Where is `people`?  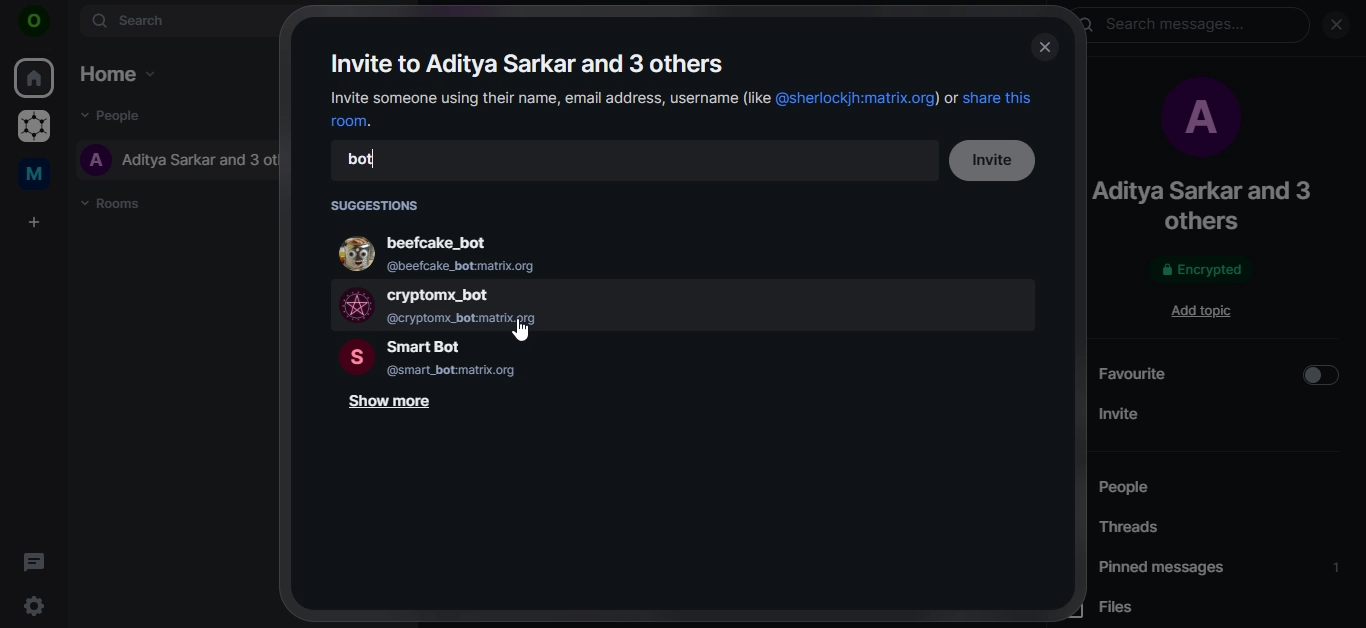 people is located at coordinates (113, 117).